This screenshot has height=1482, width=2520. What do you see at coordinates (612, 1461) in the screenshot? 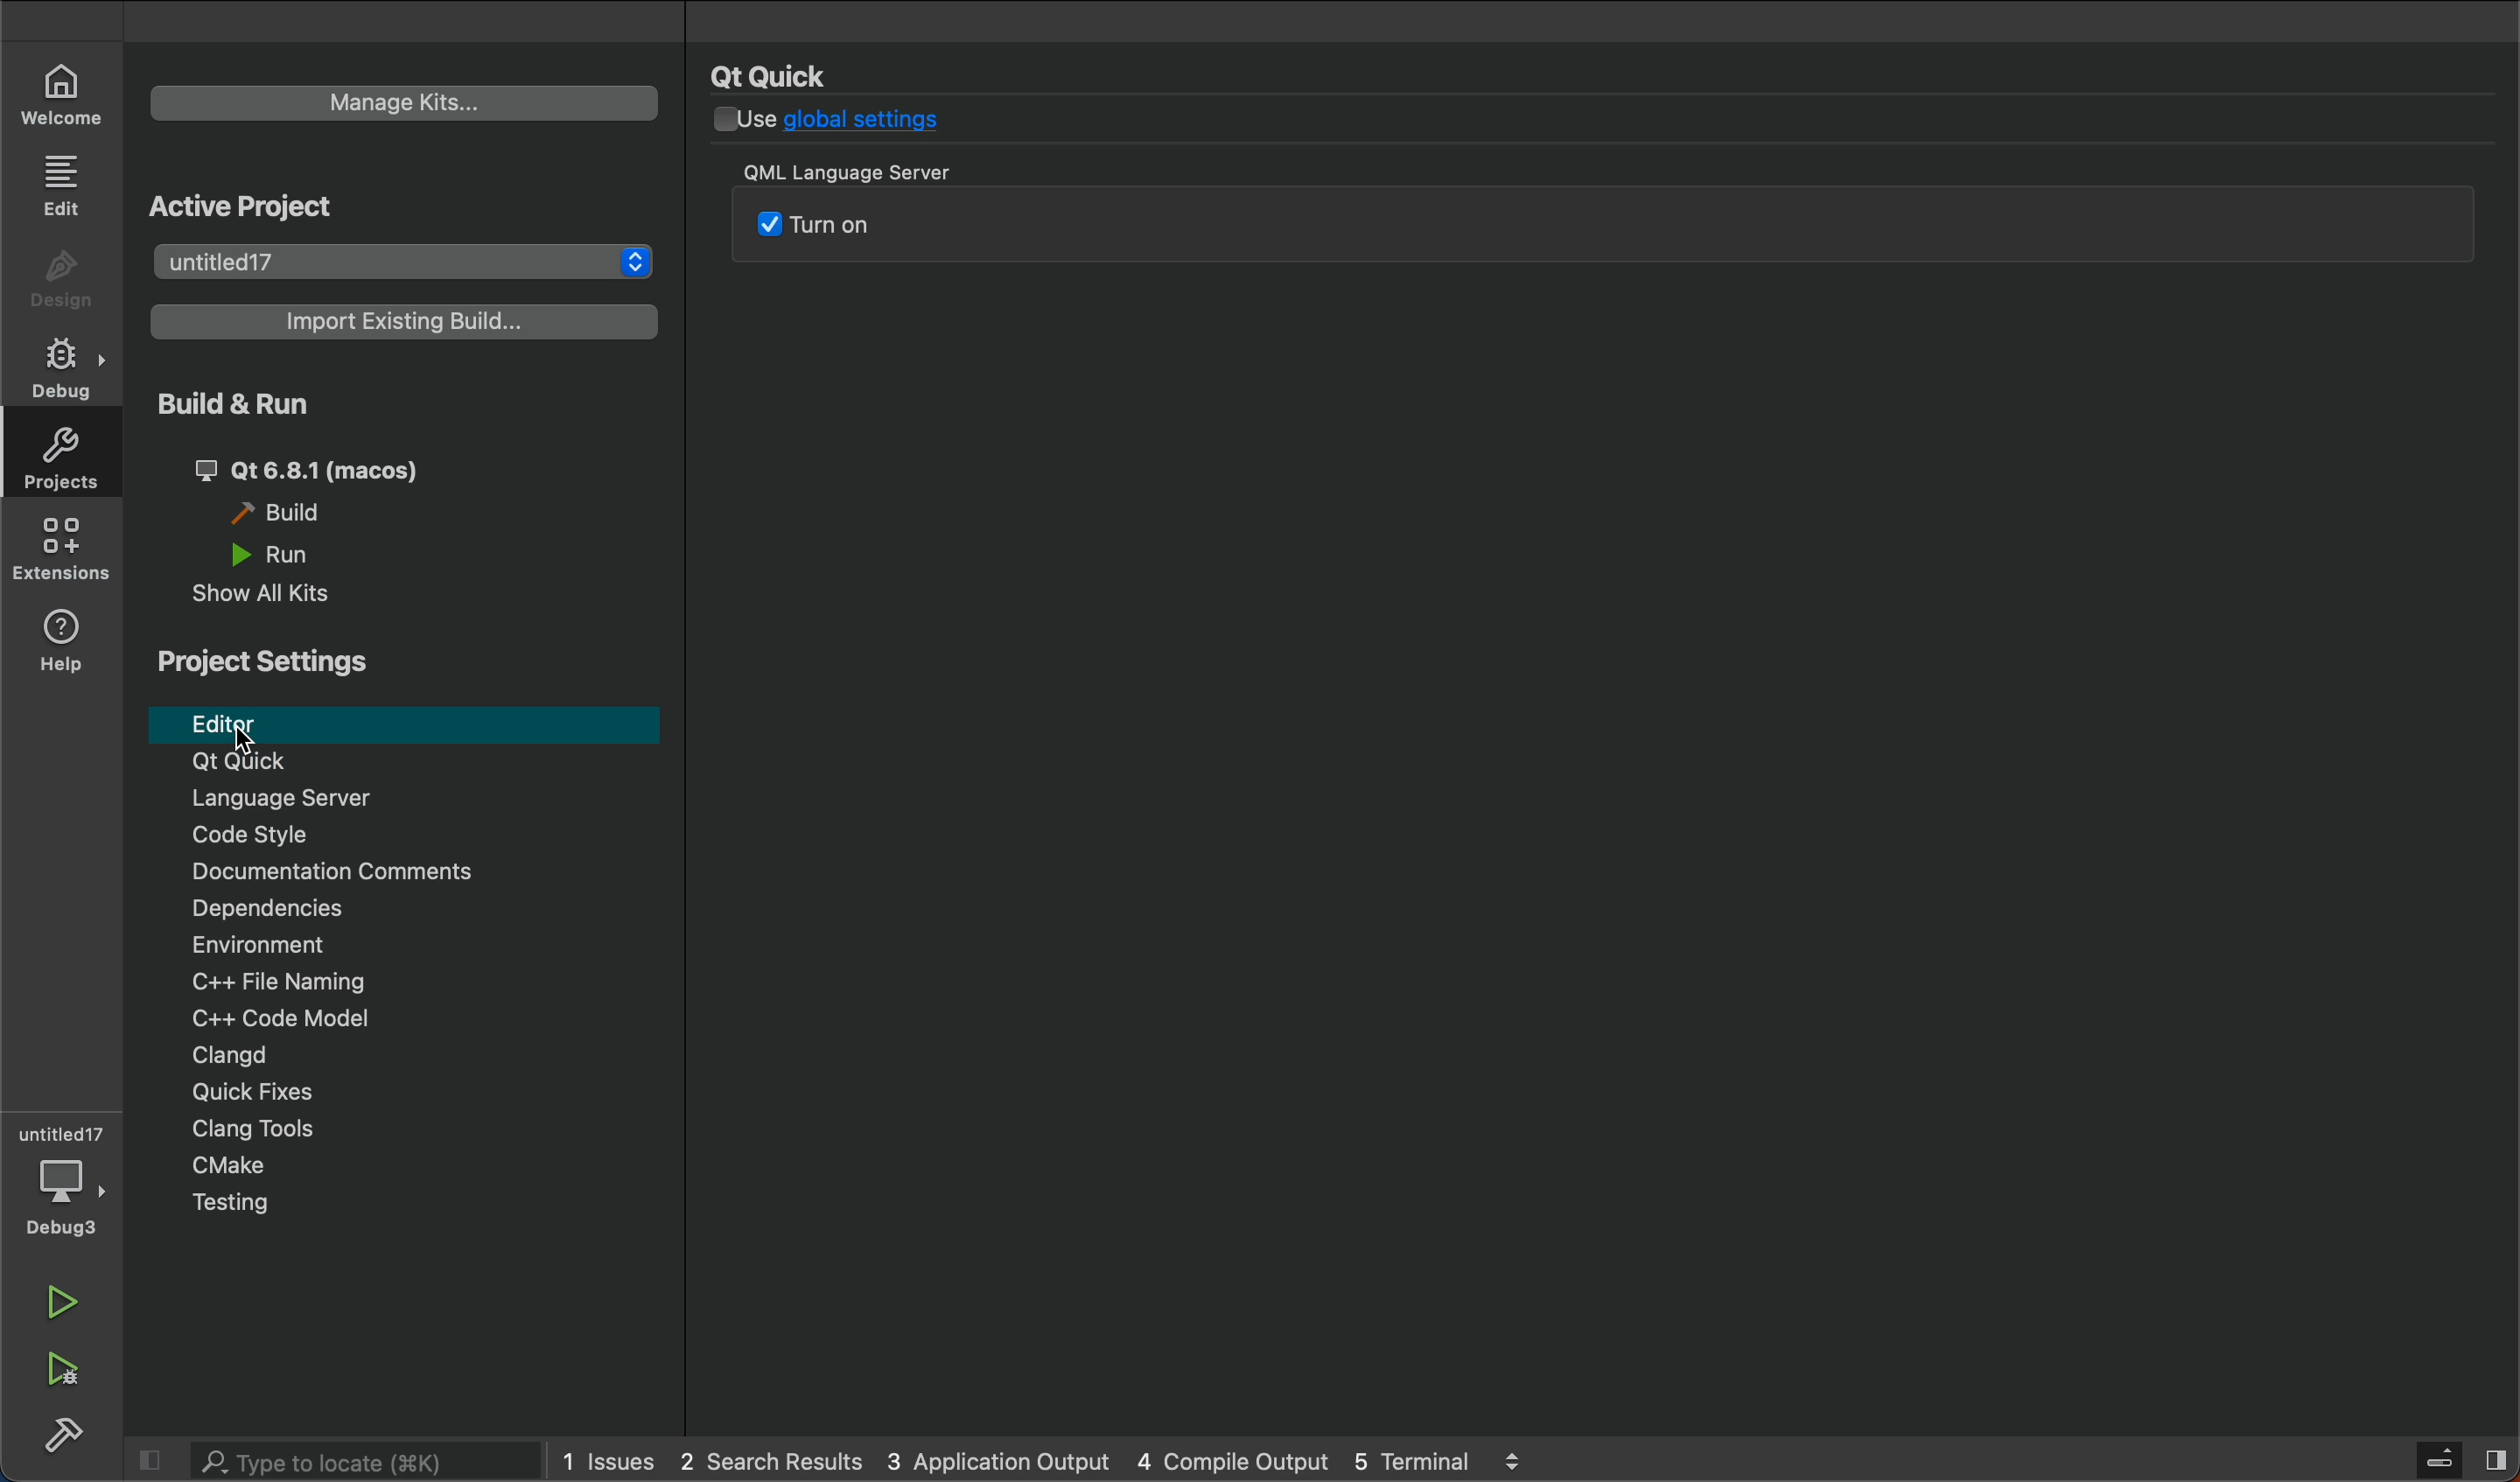
I see `issues` at bounding box center [612, 1461].